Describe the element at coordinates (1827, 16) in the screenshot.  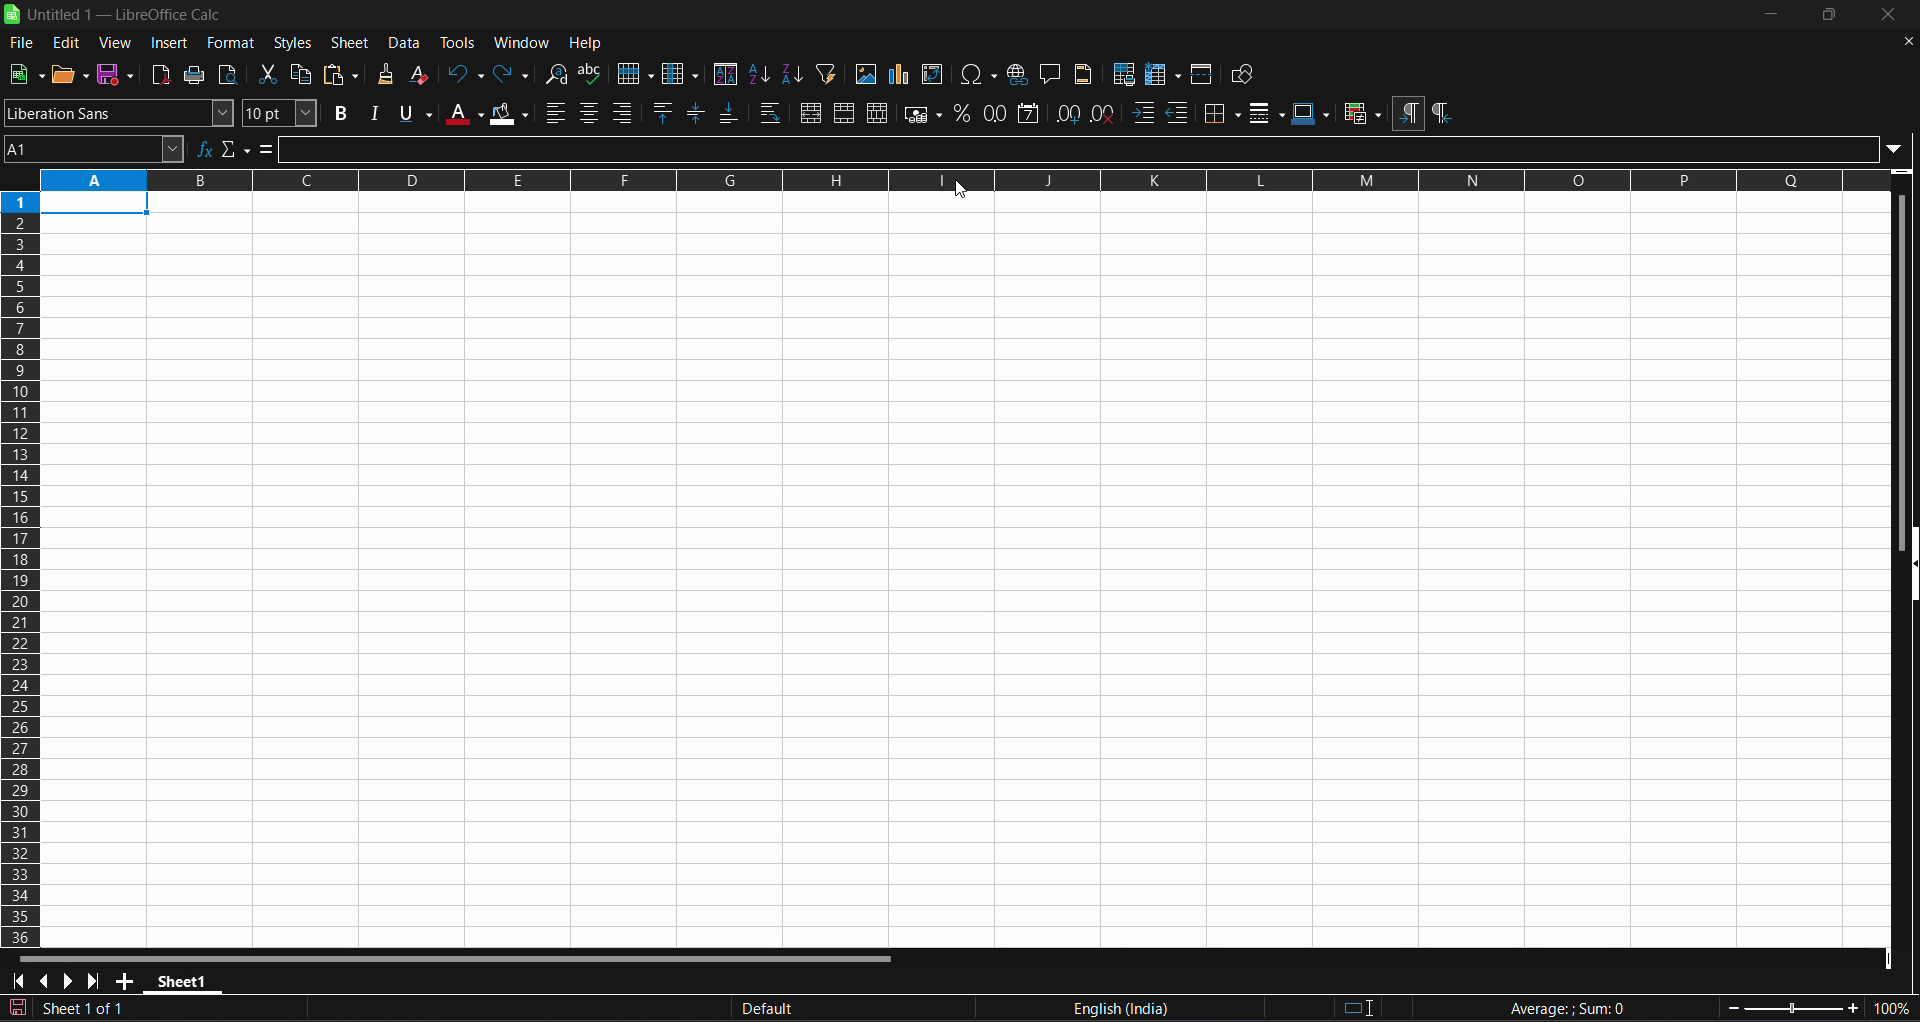
I see `maximize` at that location.